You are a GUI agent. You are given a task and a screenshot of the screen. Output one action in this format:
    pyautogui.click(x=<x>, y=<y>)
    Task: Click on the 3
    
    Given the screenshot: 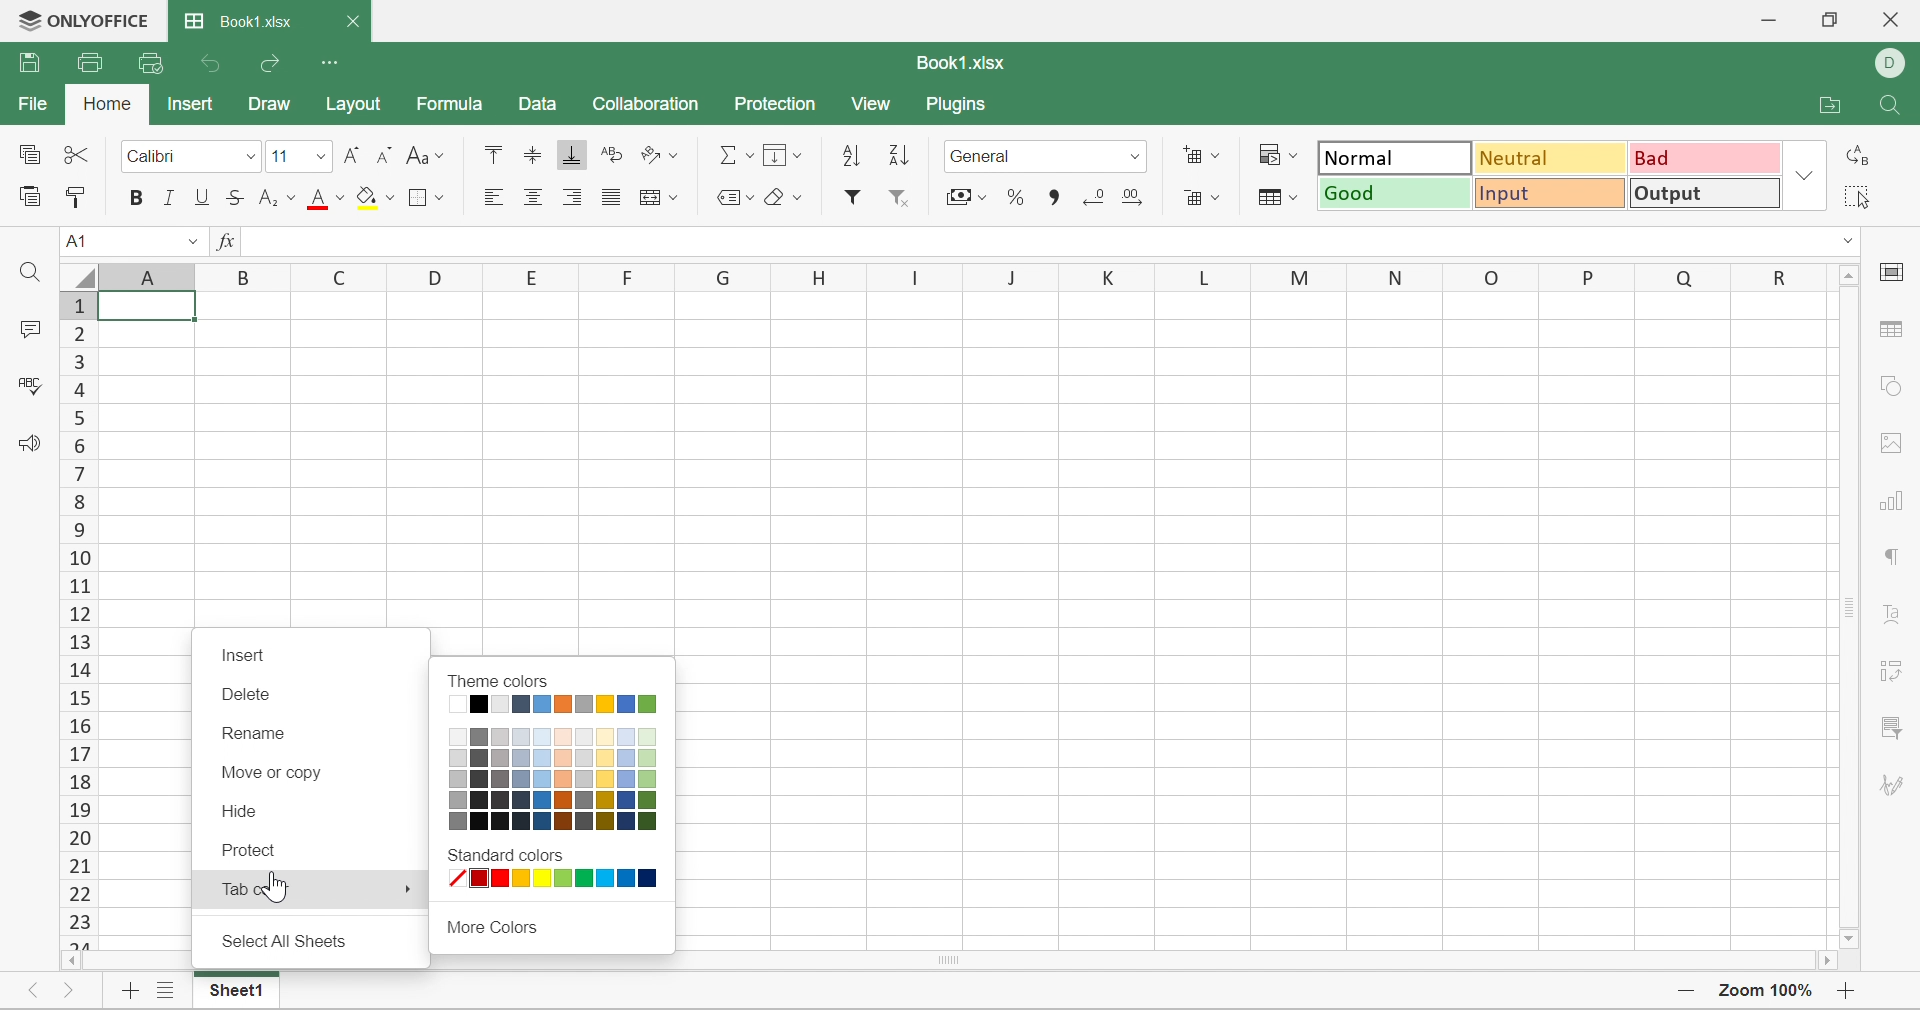 What is the action you would take?
    pyautogui.click(x=79, y=361)
    